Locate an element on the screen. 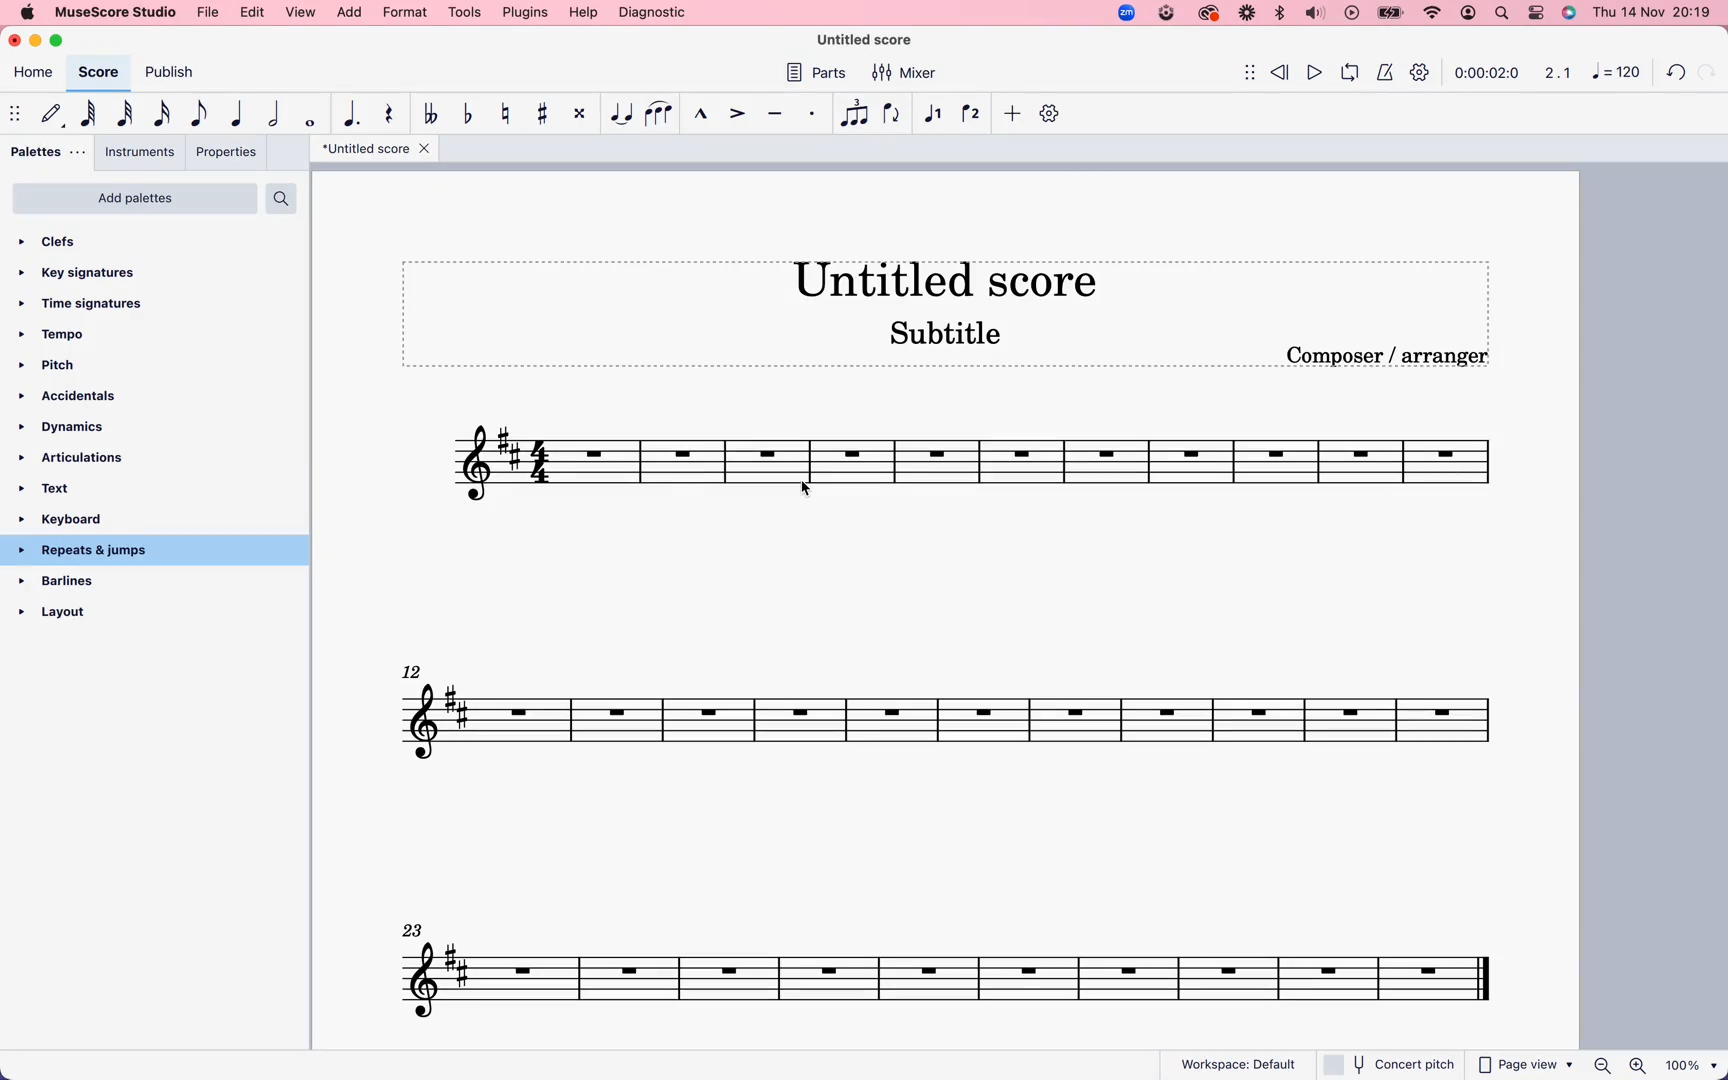 This screenshot has width=1728, height=1080. publish is located at coordinates (175, 74).